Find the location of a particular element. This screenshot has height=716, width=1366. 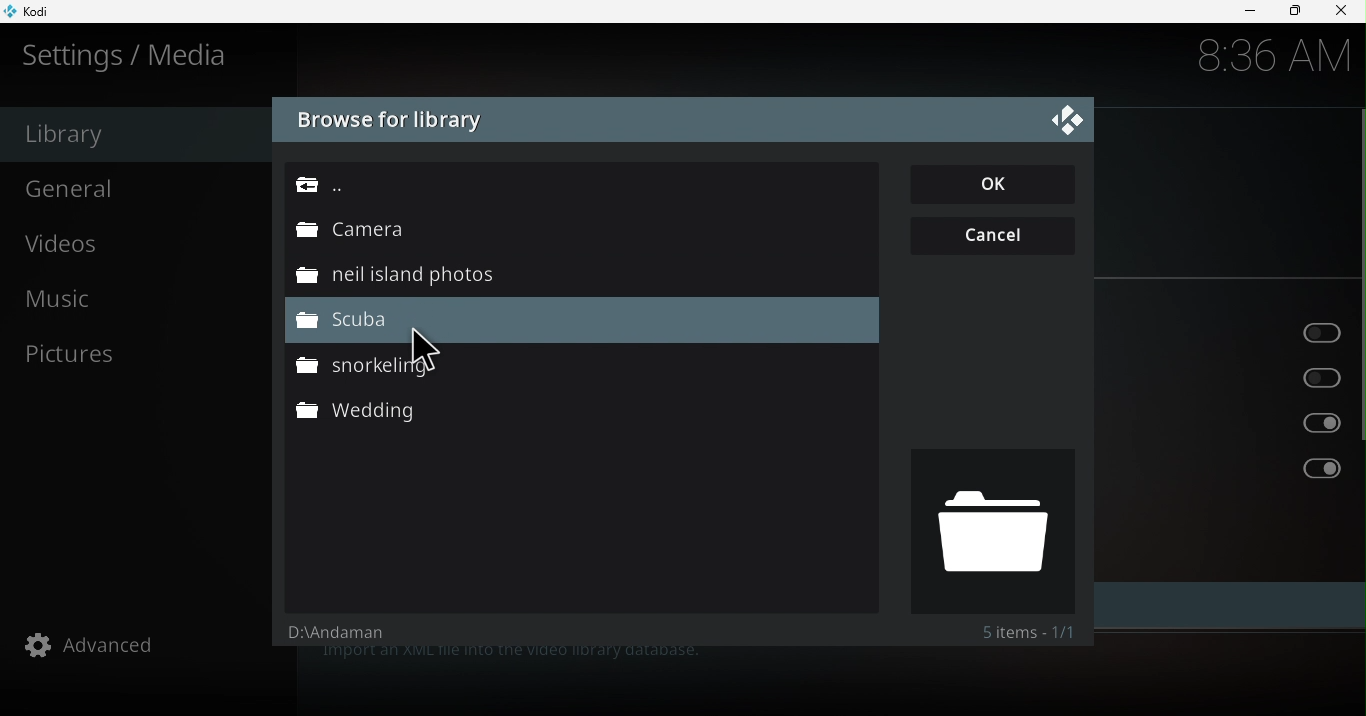

Browse for library is located at coordinates (389, 121).